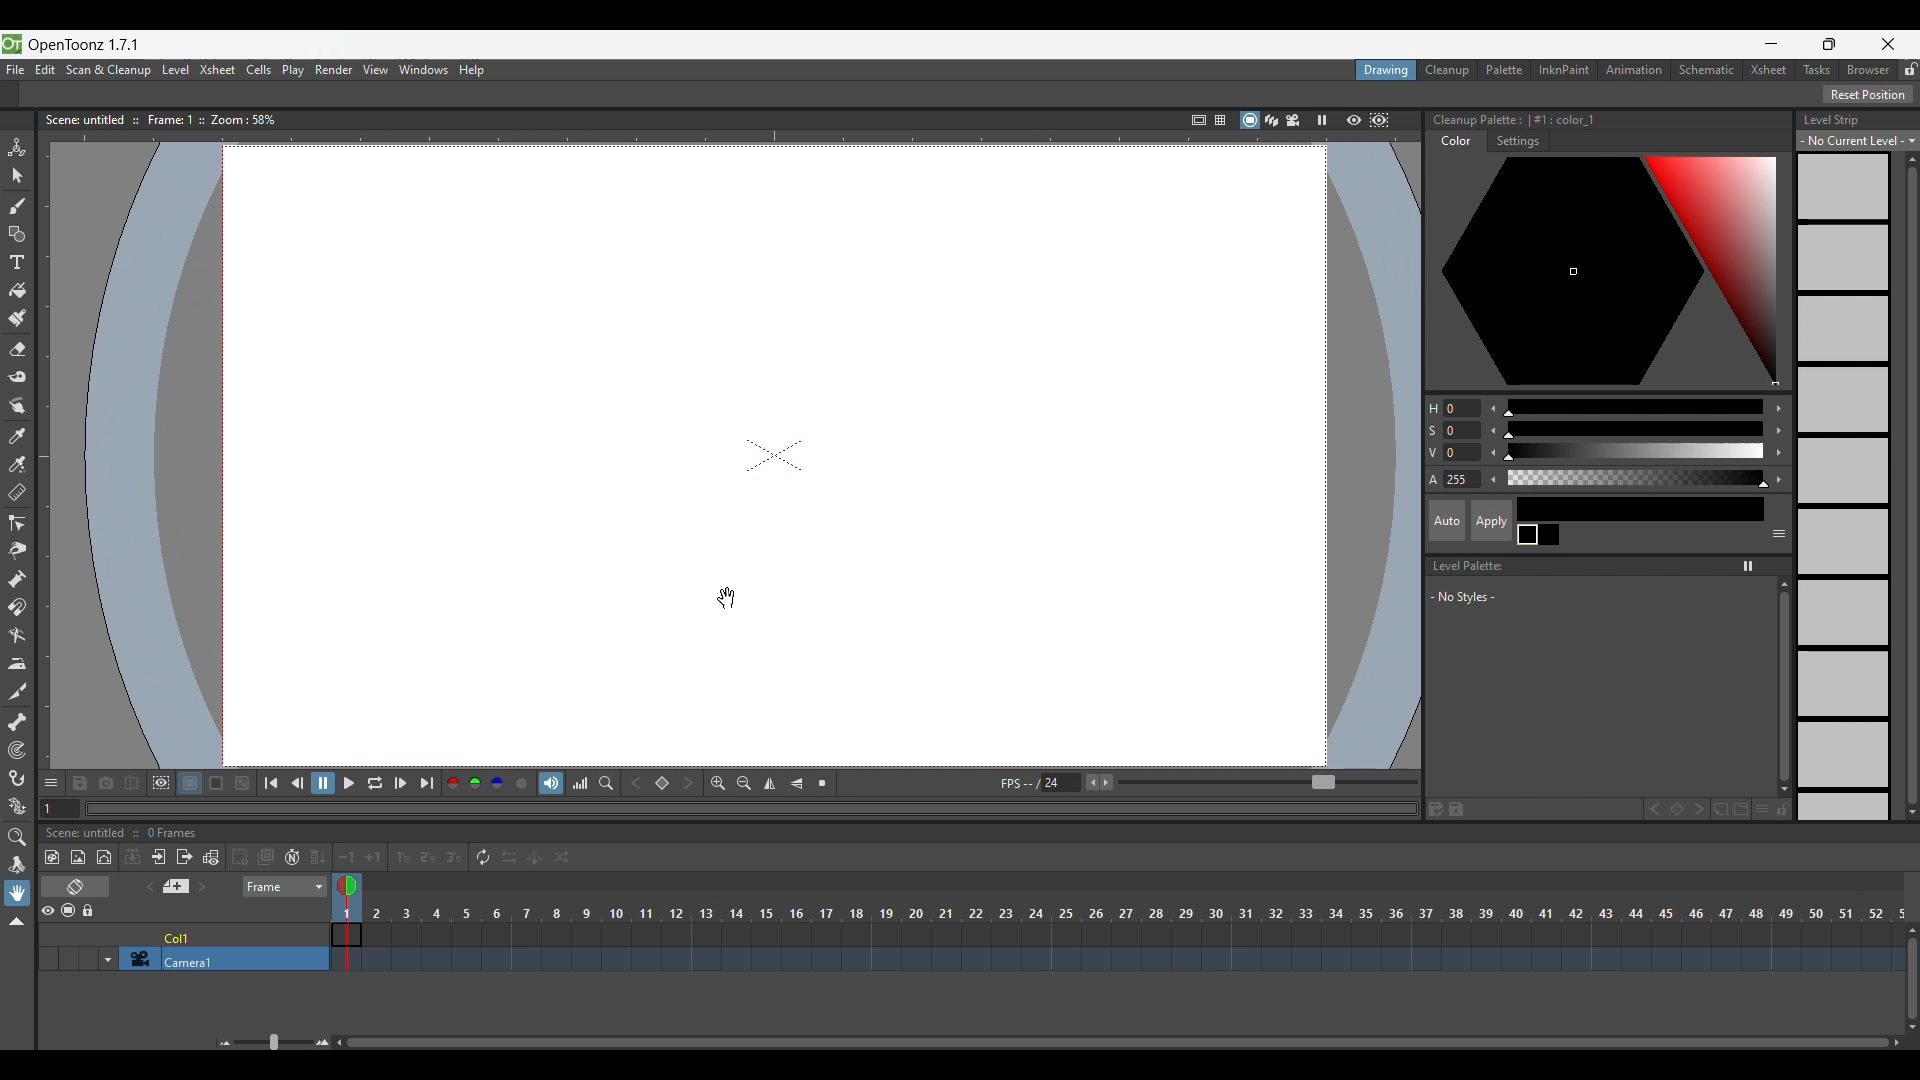  I want to click on Double click to toggle onion skin, so click(348, 886).